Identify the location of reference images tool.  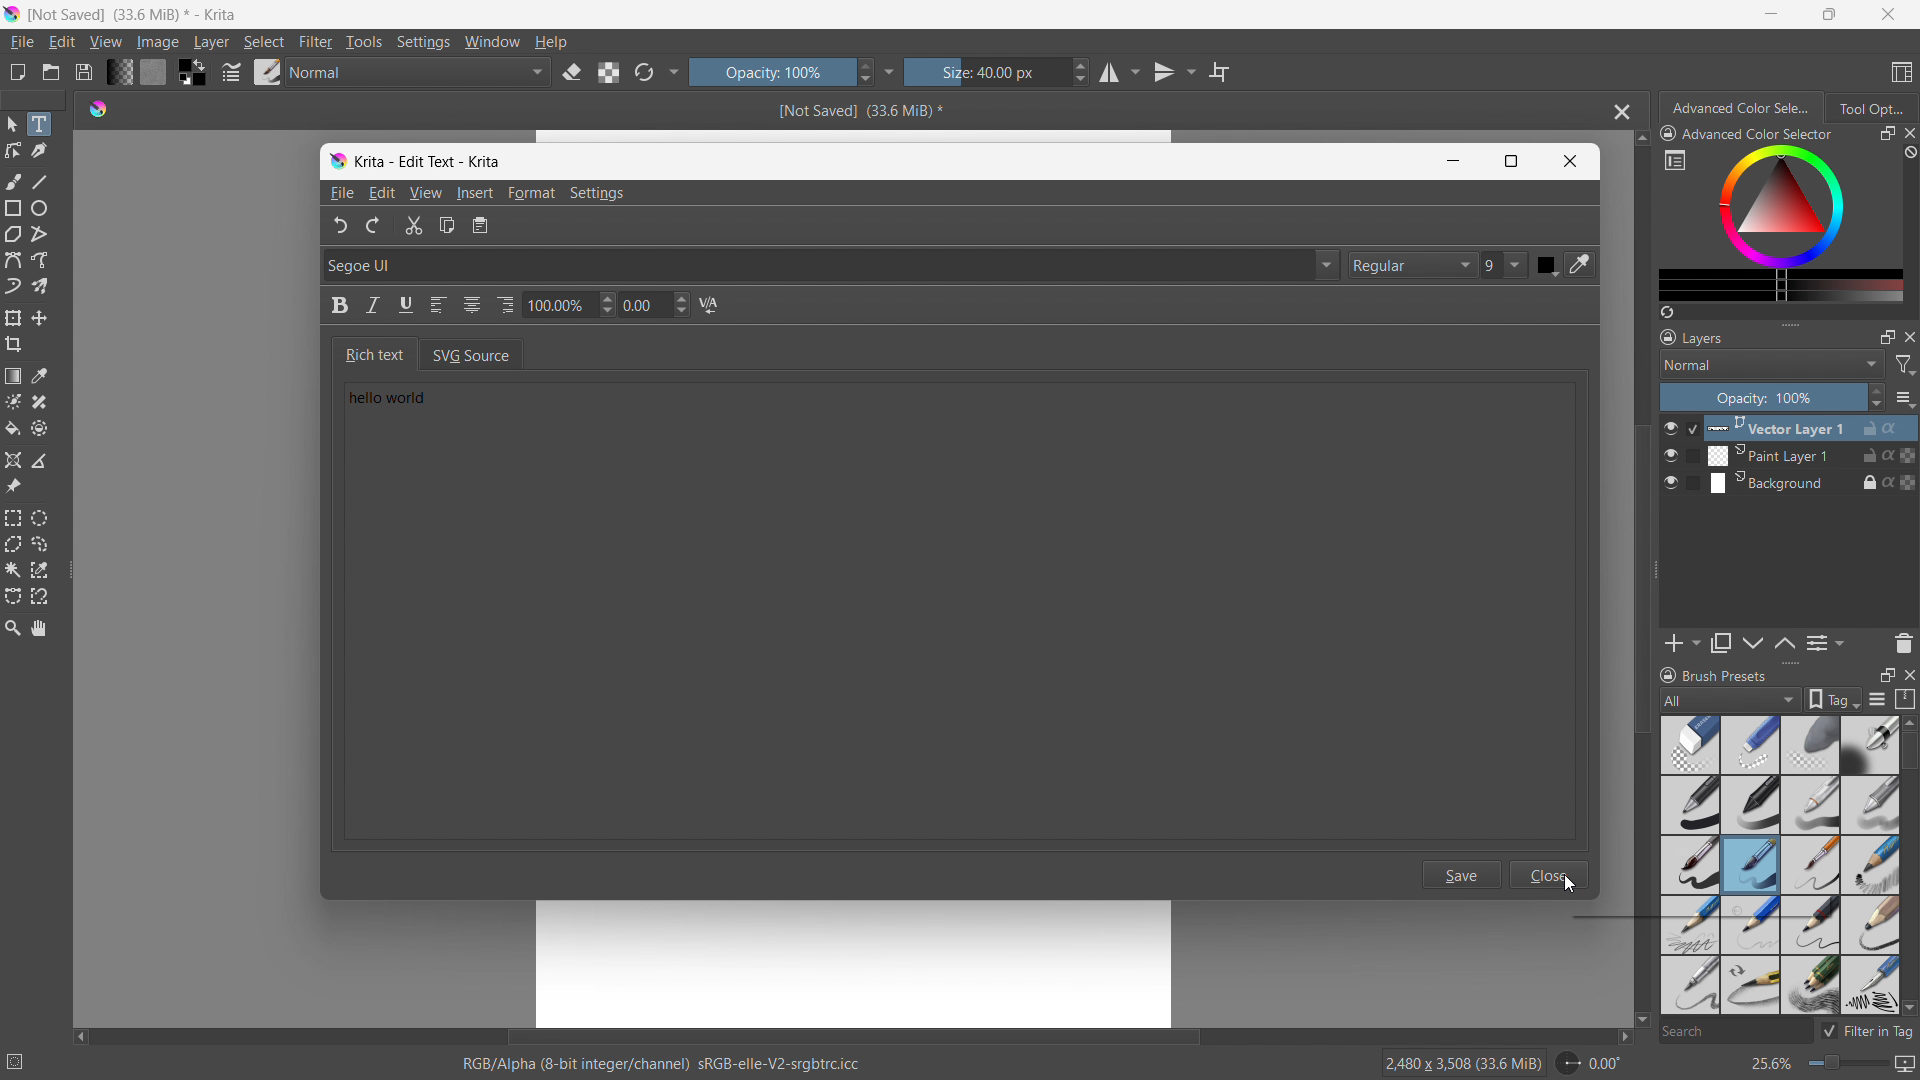
(13, 487).